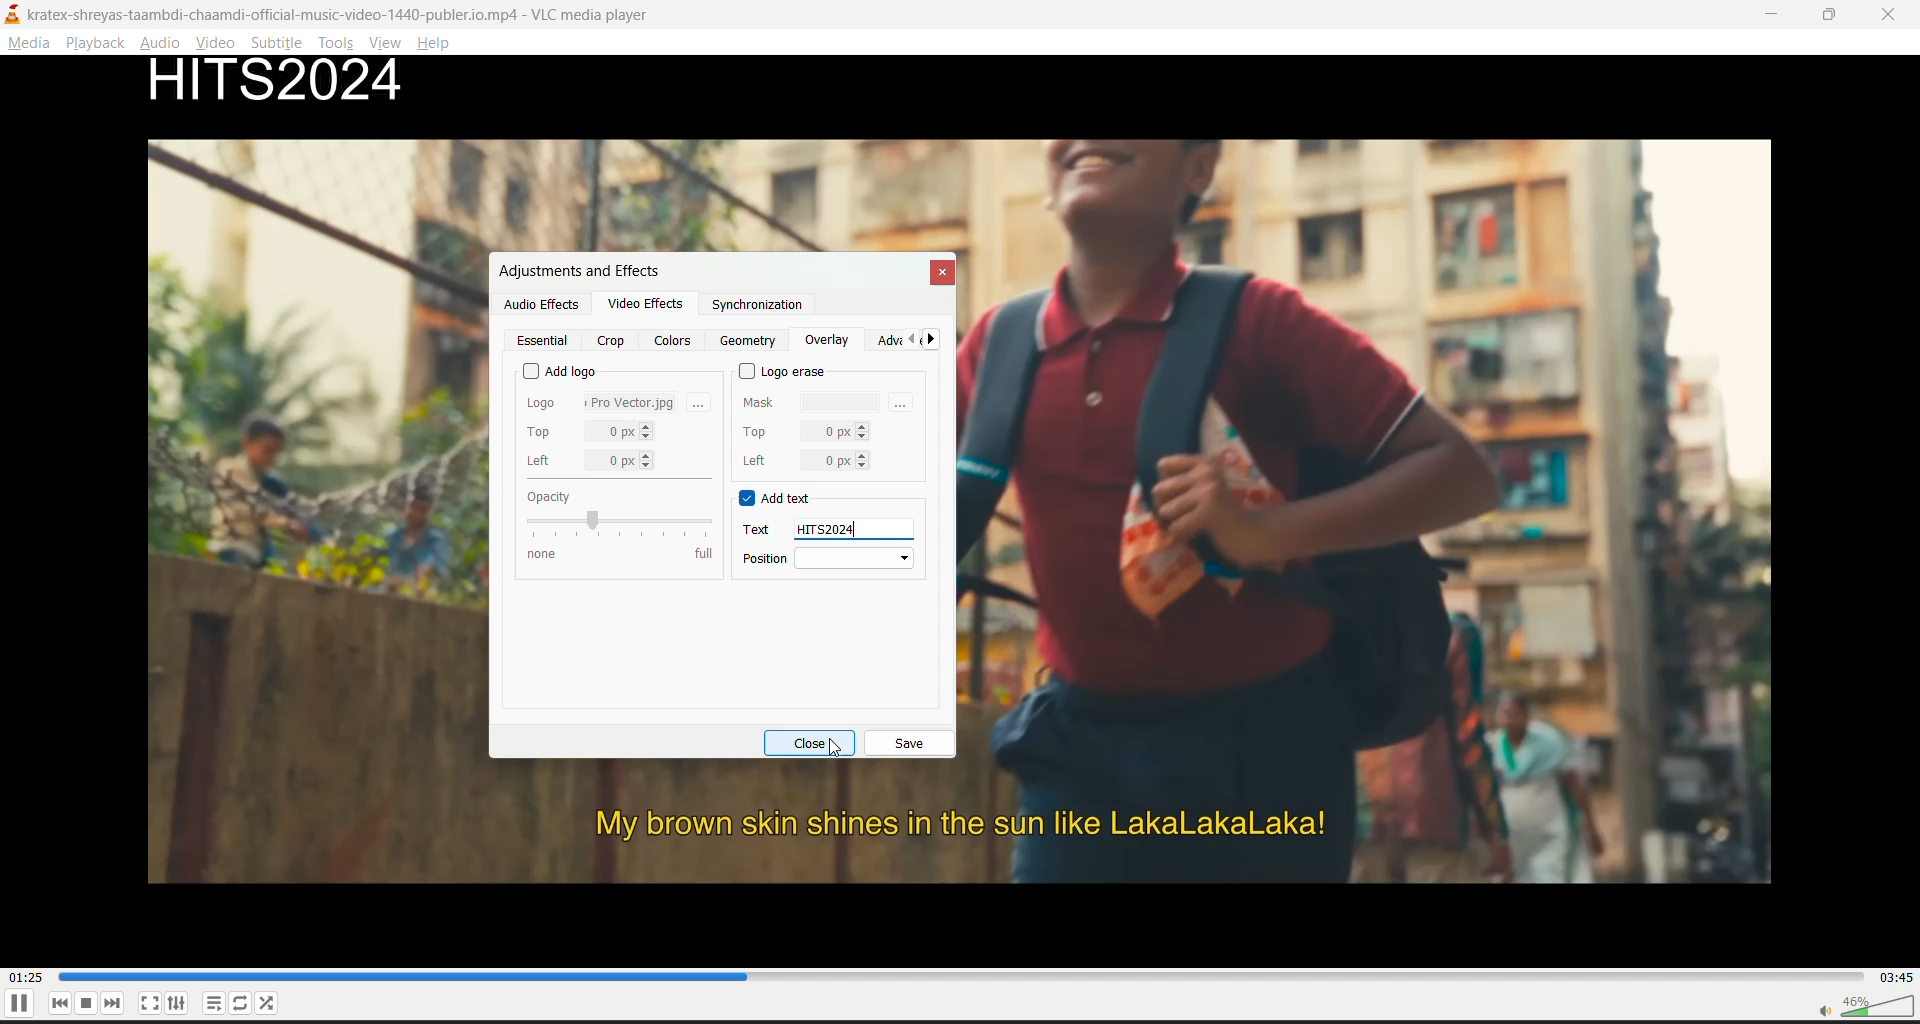 The height and width of the screenshot is (1024, 1920). Describe the element at coordinates (611, 341) in the screenshot. I see `crop` at that location.